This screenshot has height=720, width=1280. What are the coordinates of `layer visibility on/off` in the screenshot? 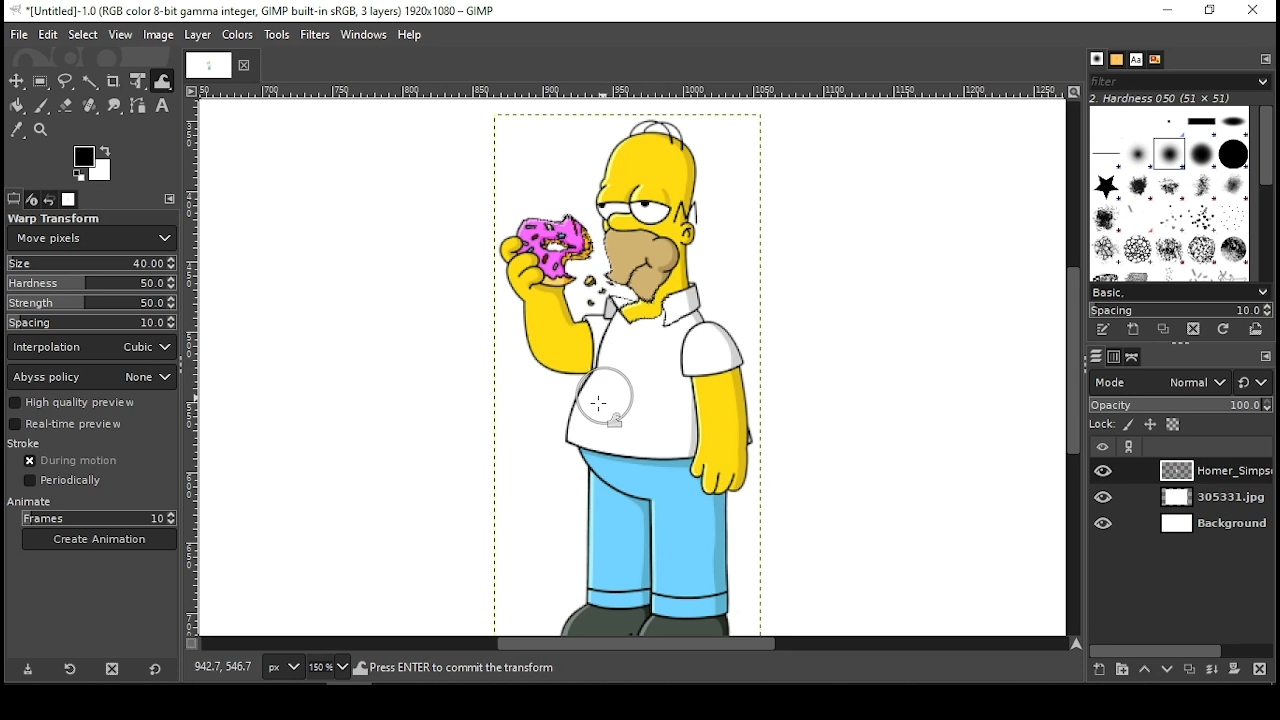 It's located at (1106, 498).